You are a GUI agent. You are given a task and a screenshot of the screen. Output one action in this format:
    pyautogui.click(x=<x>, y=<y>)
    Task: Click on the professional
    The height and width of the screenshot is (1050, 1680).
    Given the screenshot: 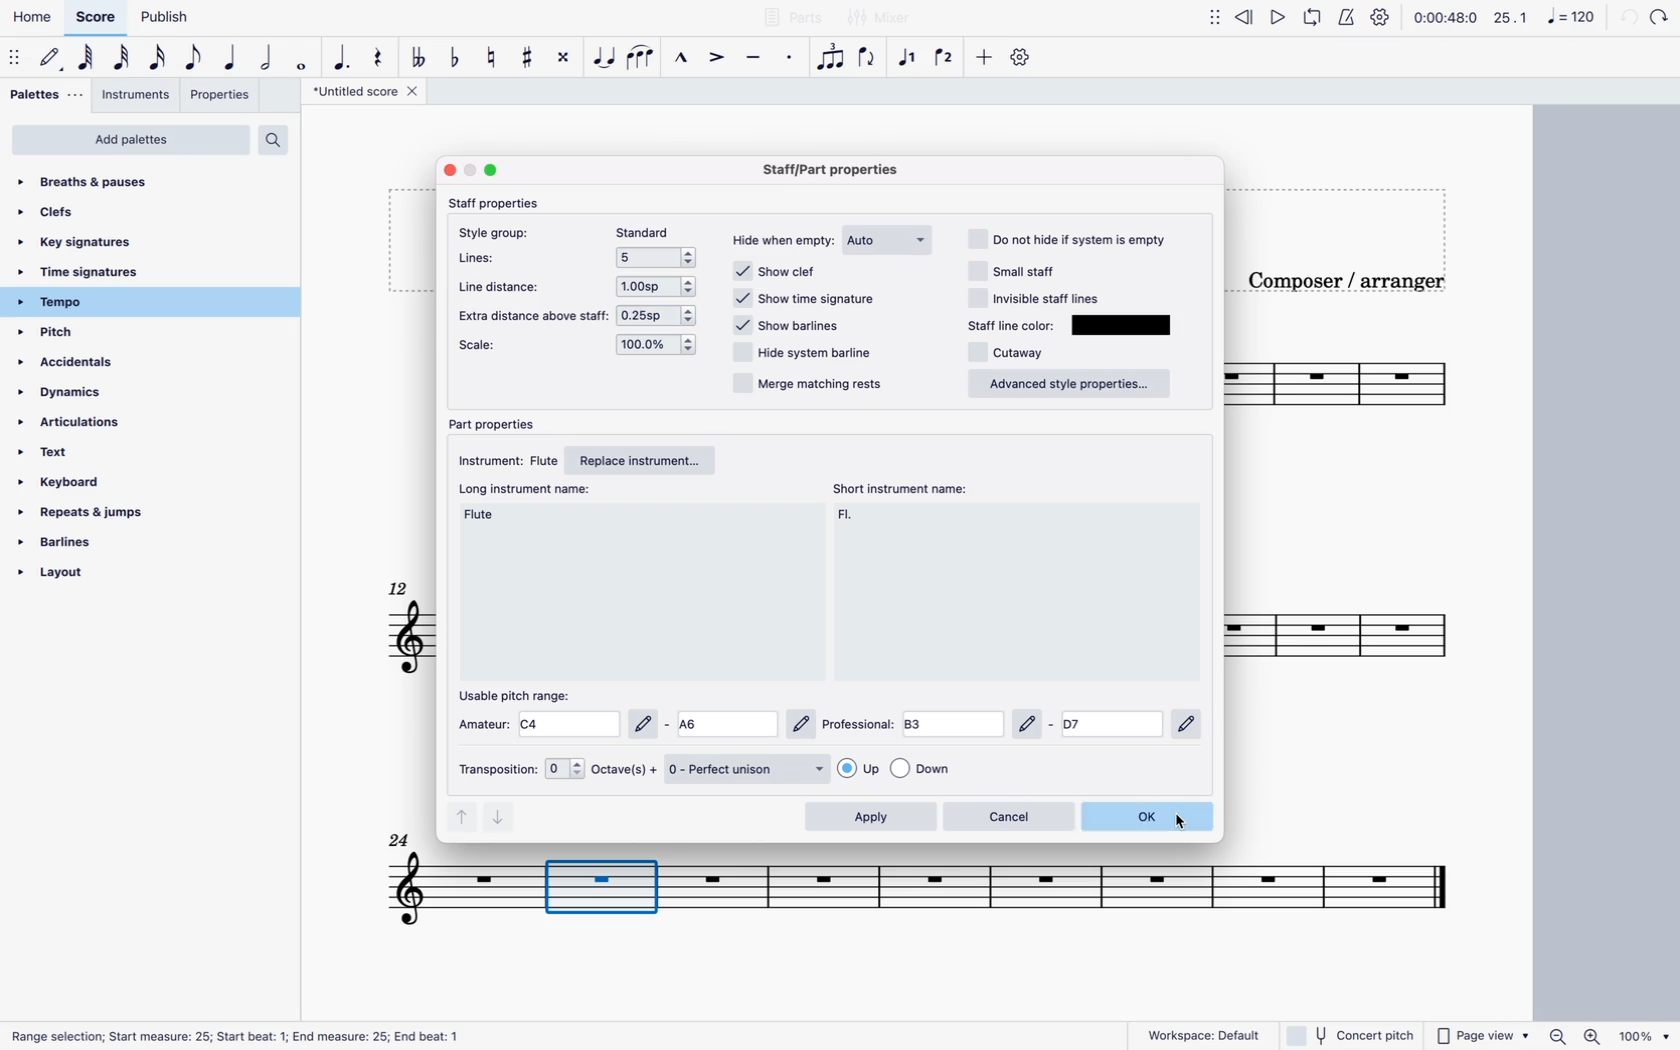 What is the action you would take?
    pyautogui.click(x=1017, y=724)
    